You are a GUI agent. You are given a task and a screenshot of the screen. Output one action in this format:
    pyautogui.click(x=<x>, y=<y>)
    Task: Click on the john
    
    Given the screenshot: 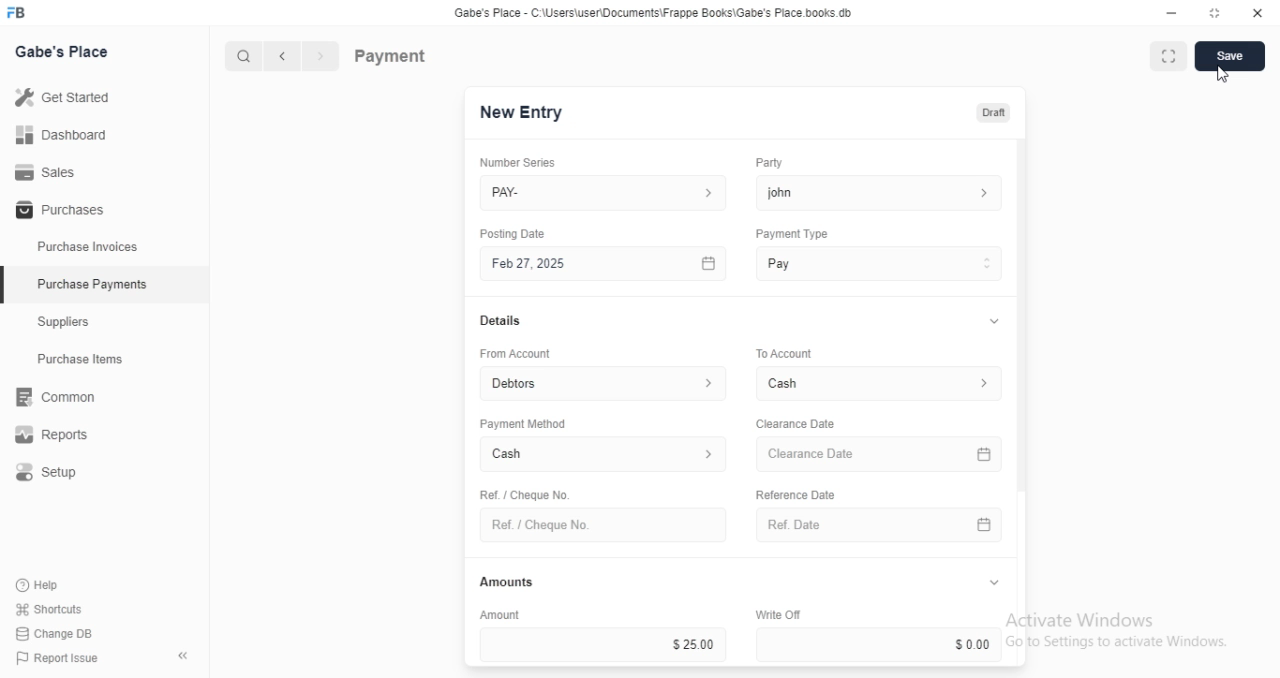 What is the action you would take?
    pyautogui.click(x=879, y=192)
    